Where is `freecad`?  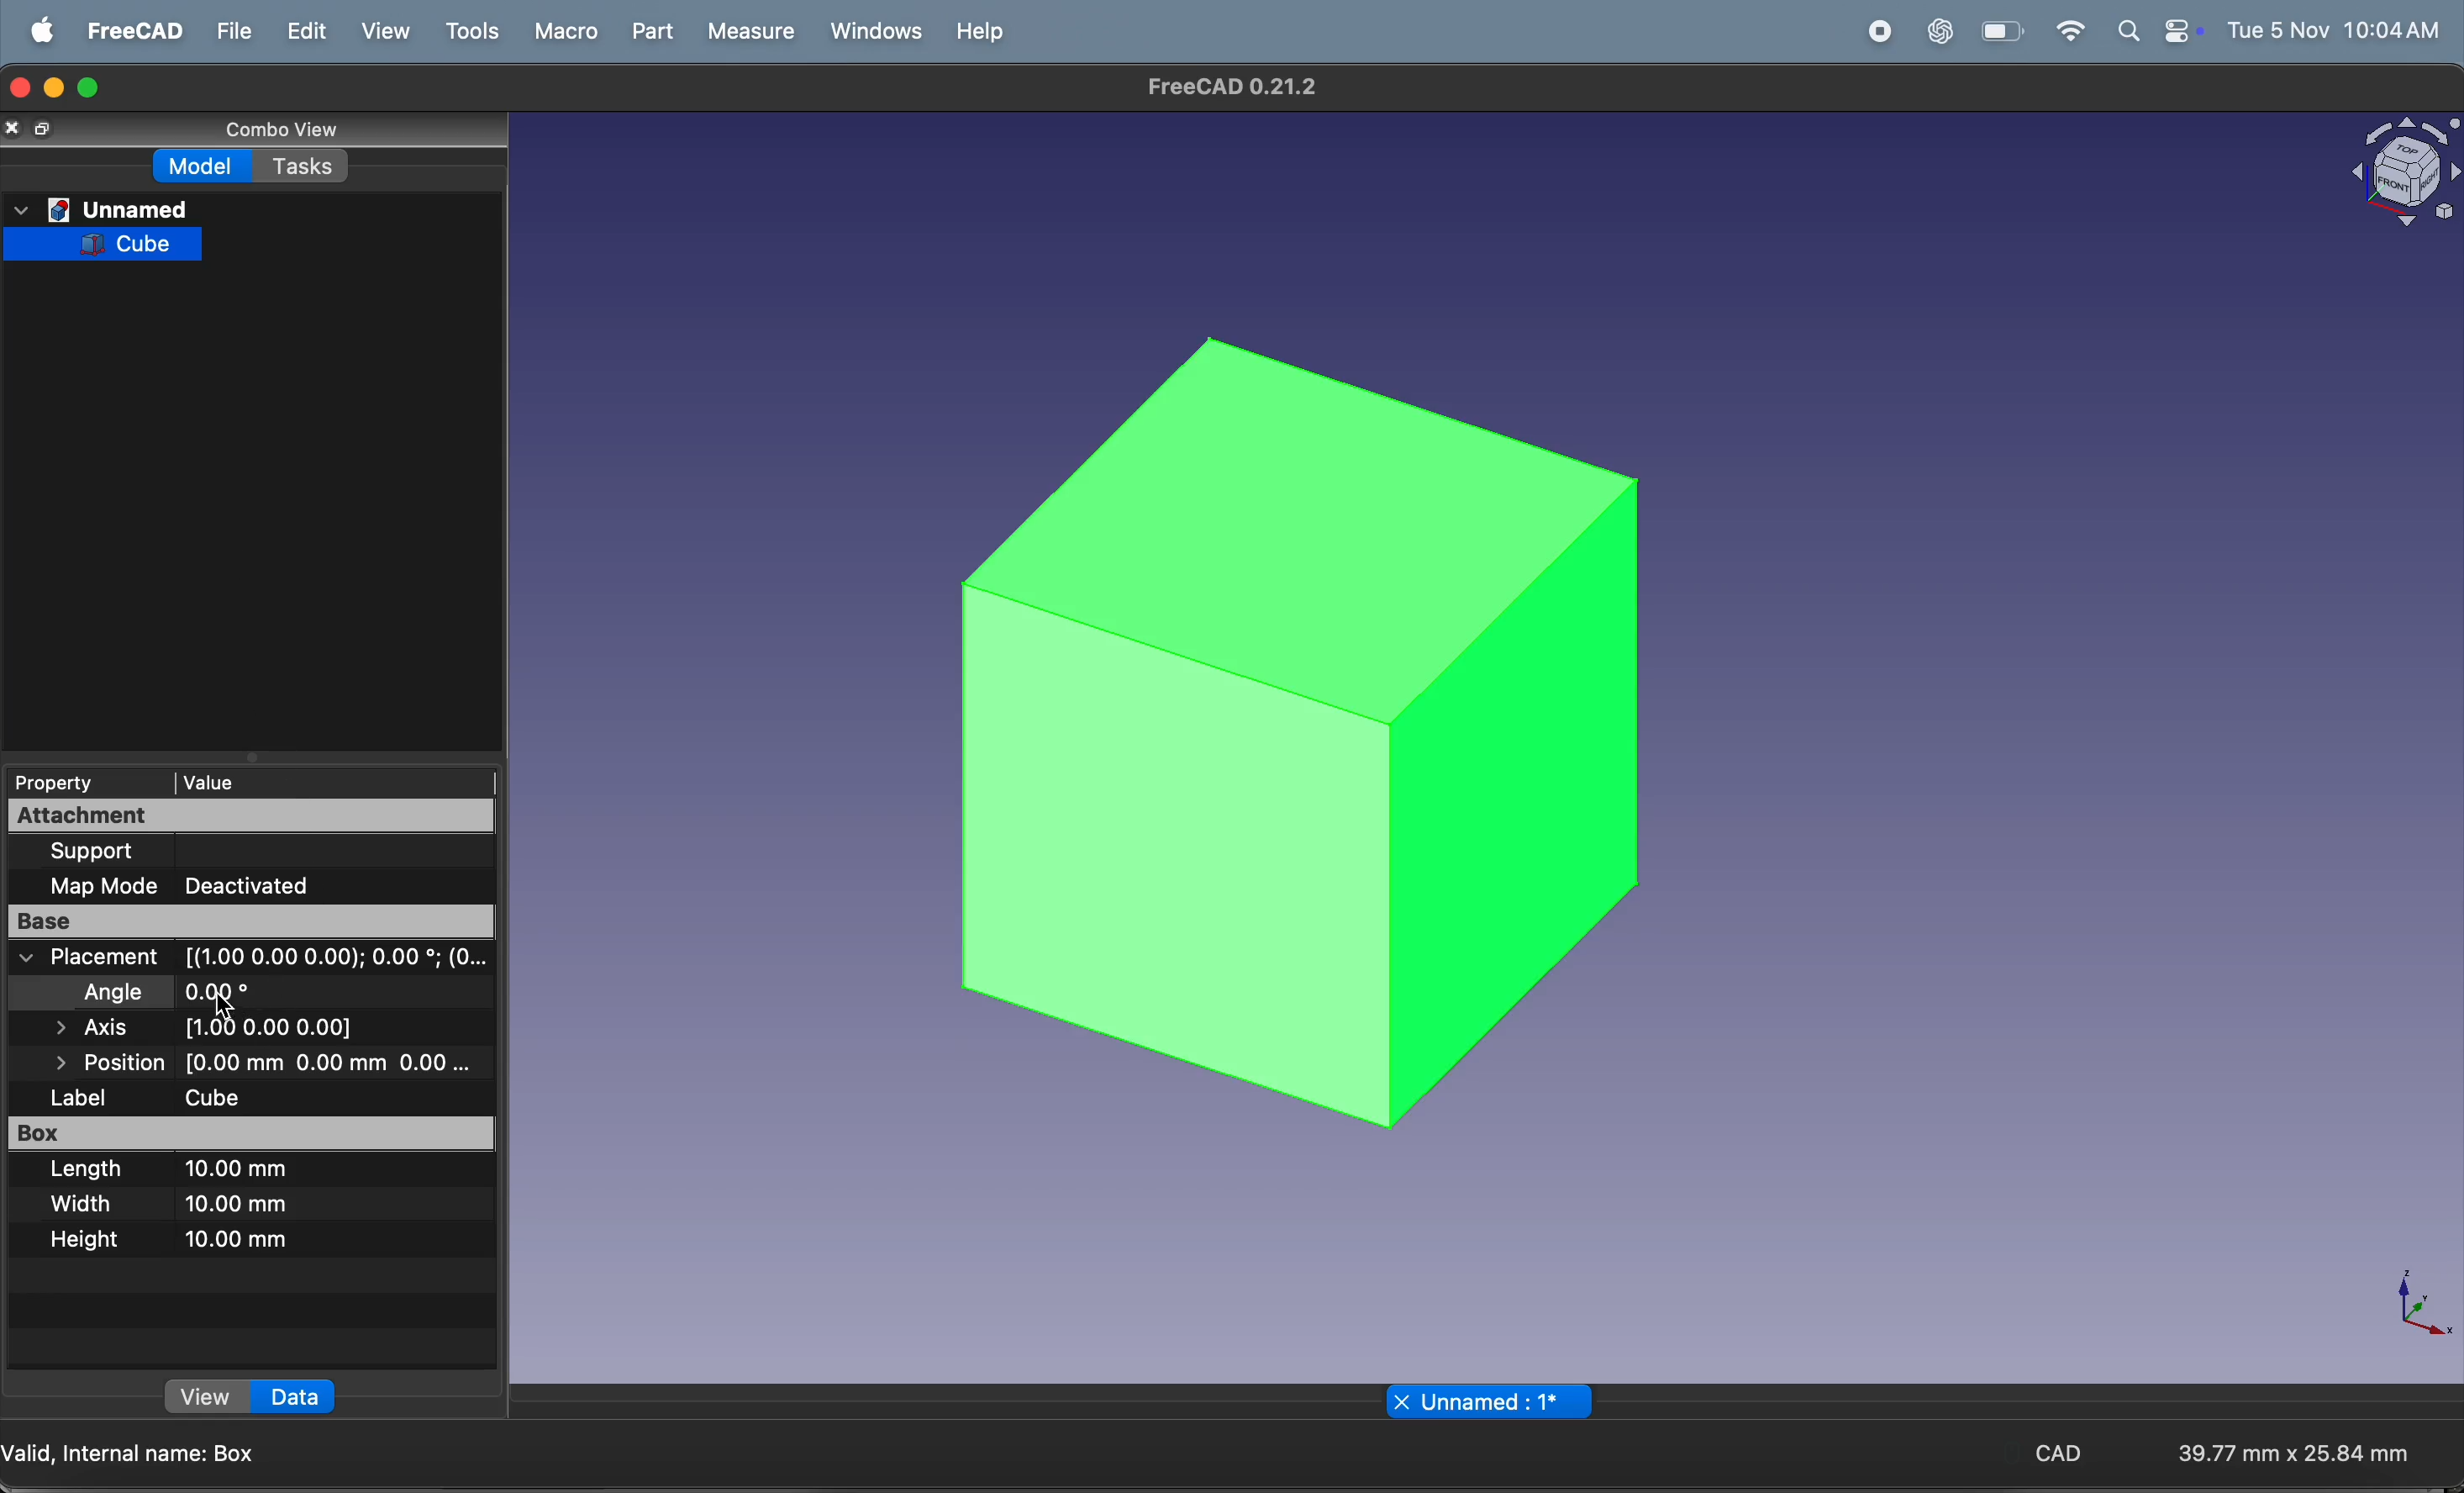
freecad is located at coordinates (133, 30).